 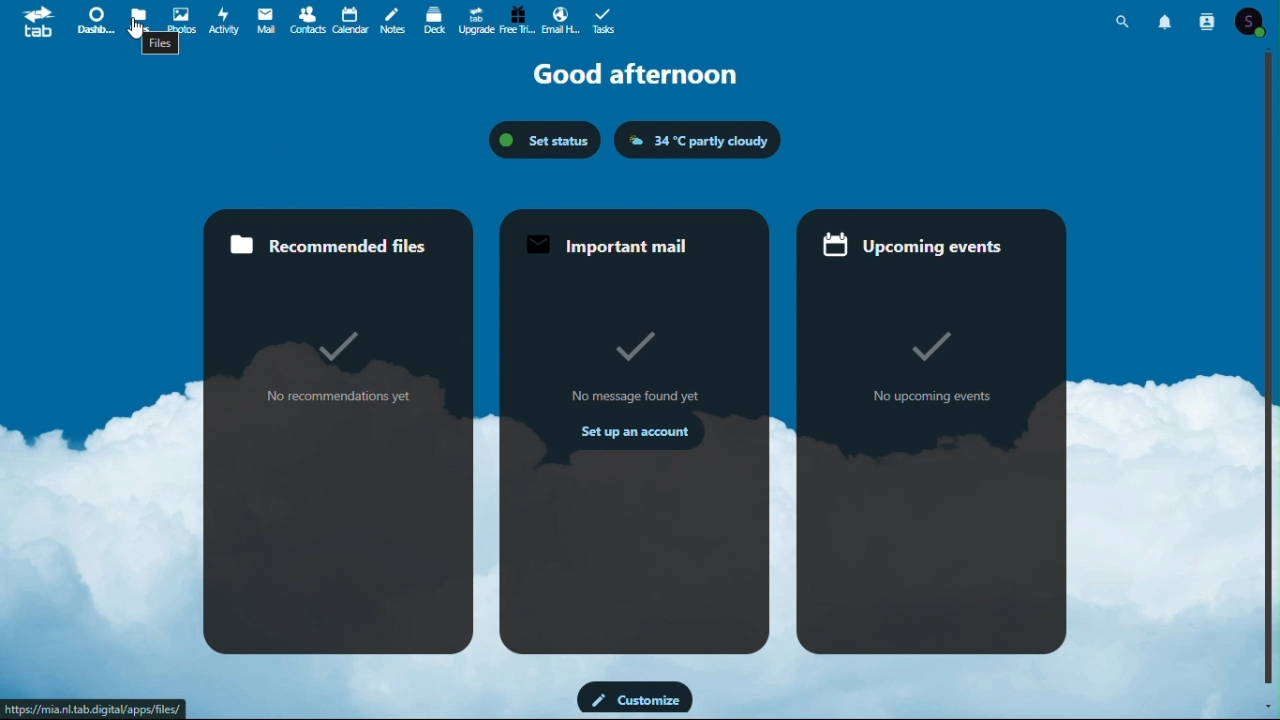 I want to click on Notifications, so click(x=1167, y=21).